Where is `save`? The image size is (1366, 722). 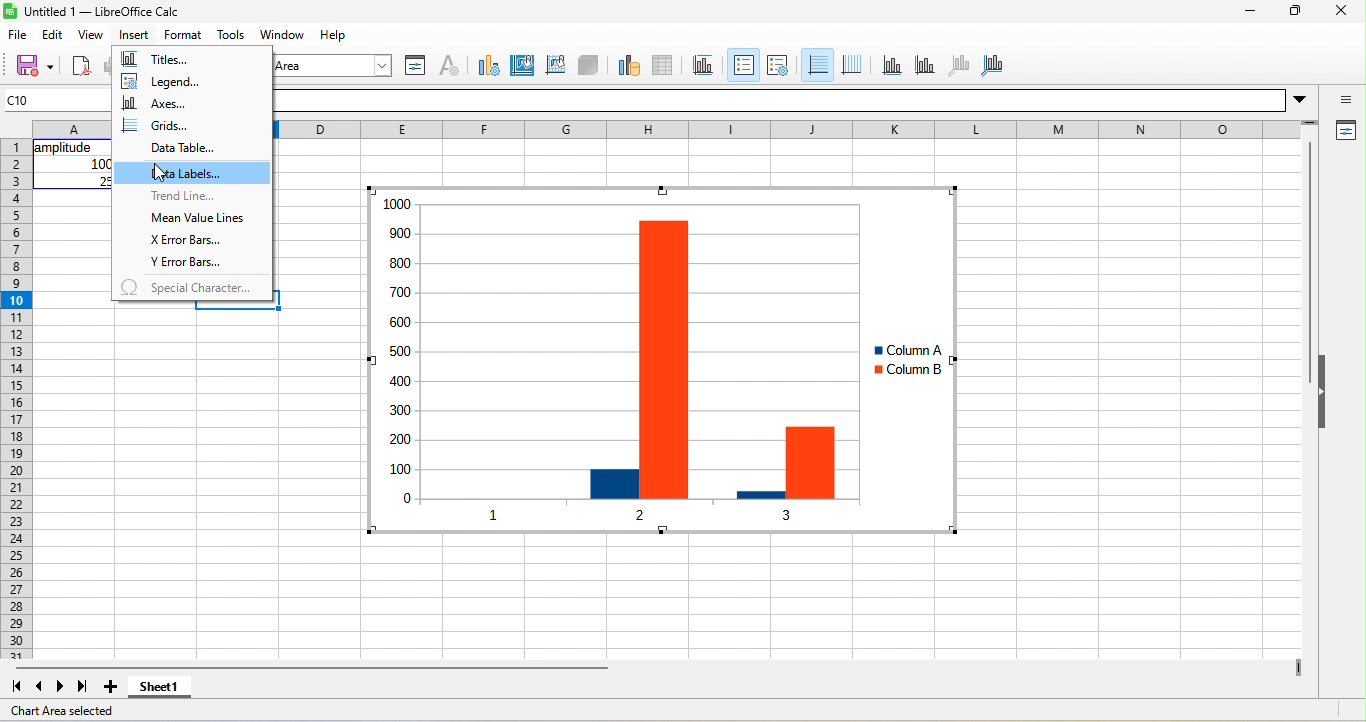
save is located at coordinates (28, 65).